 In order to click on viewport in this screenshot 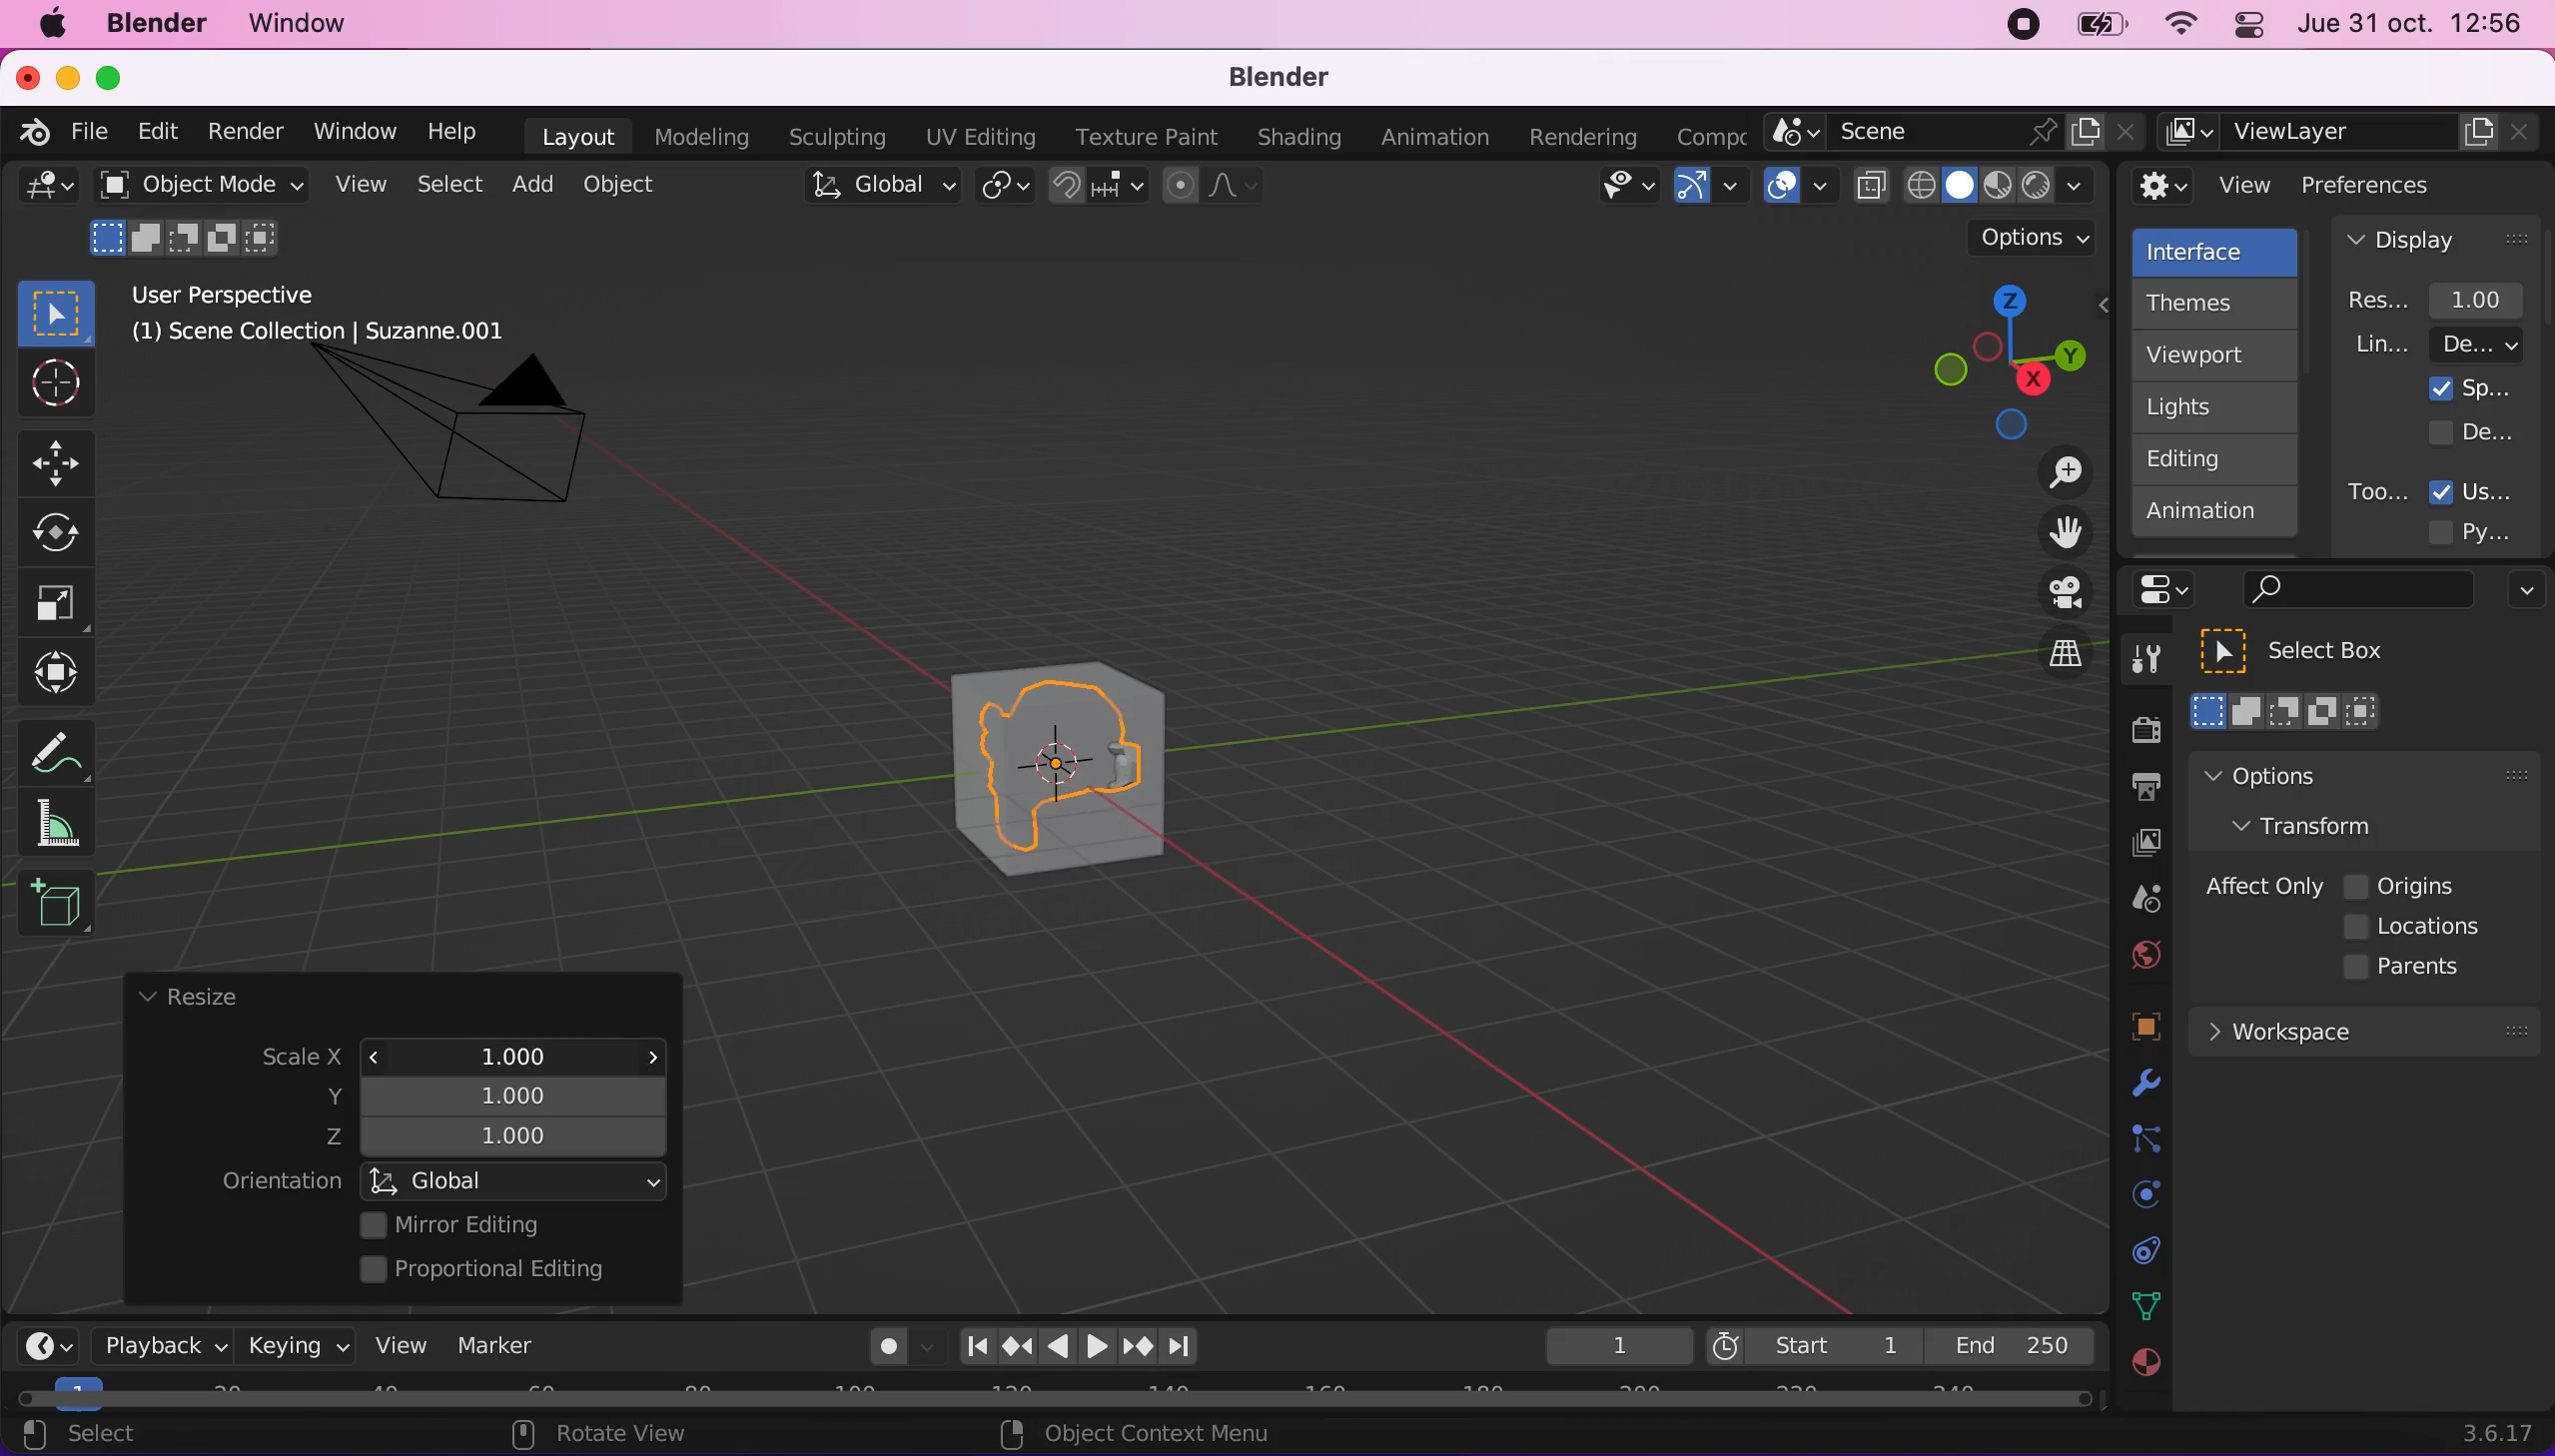, I will do `click(2220, 355)`.